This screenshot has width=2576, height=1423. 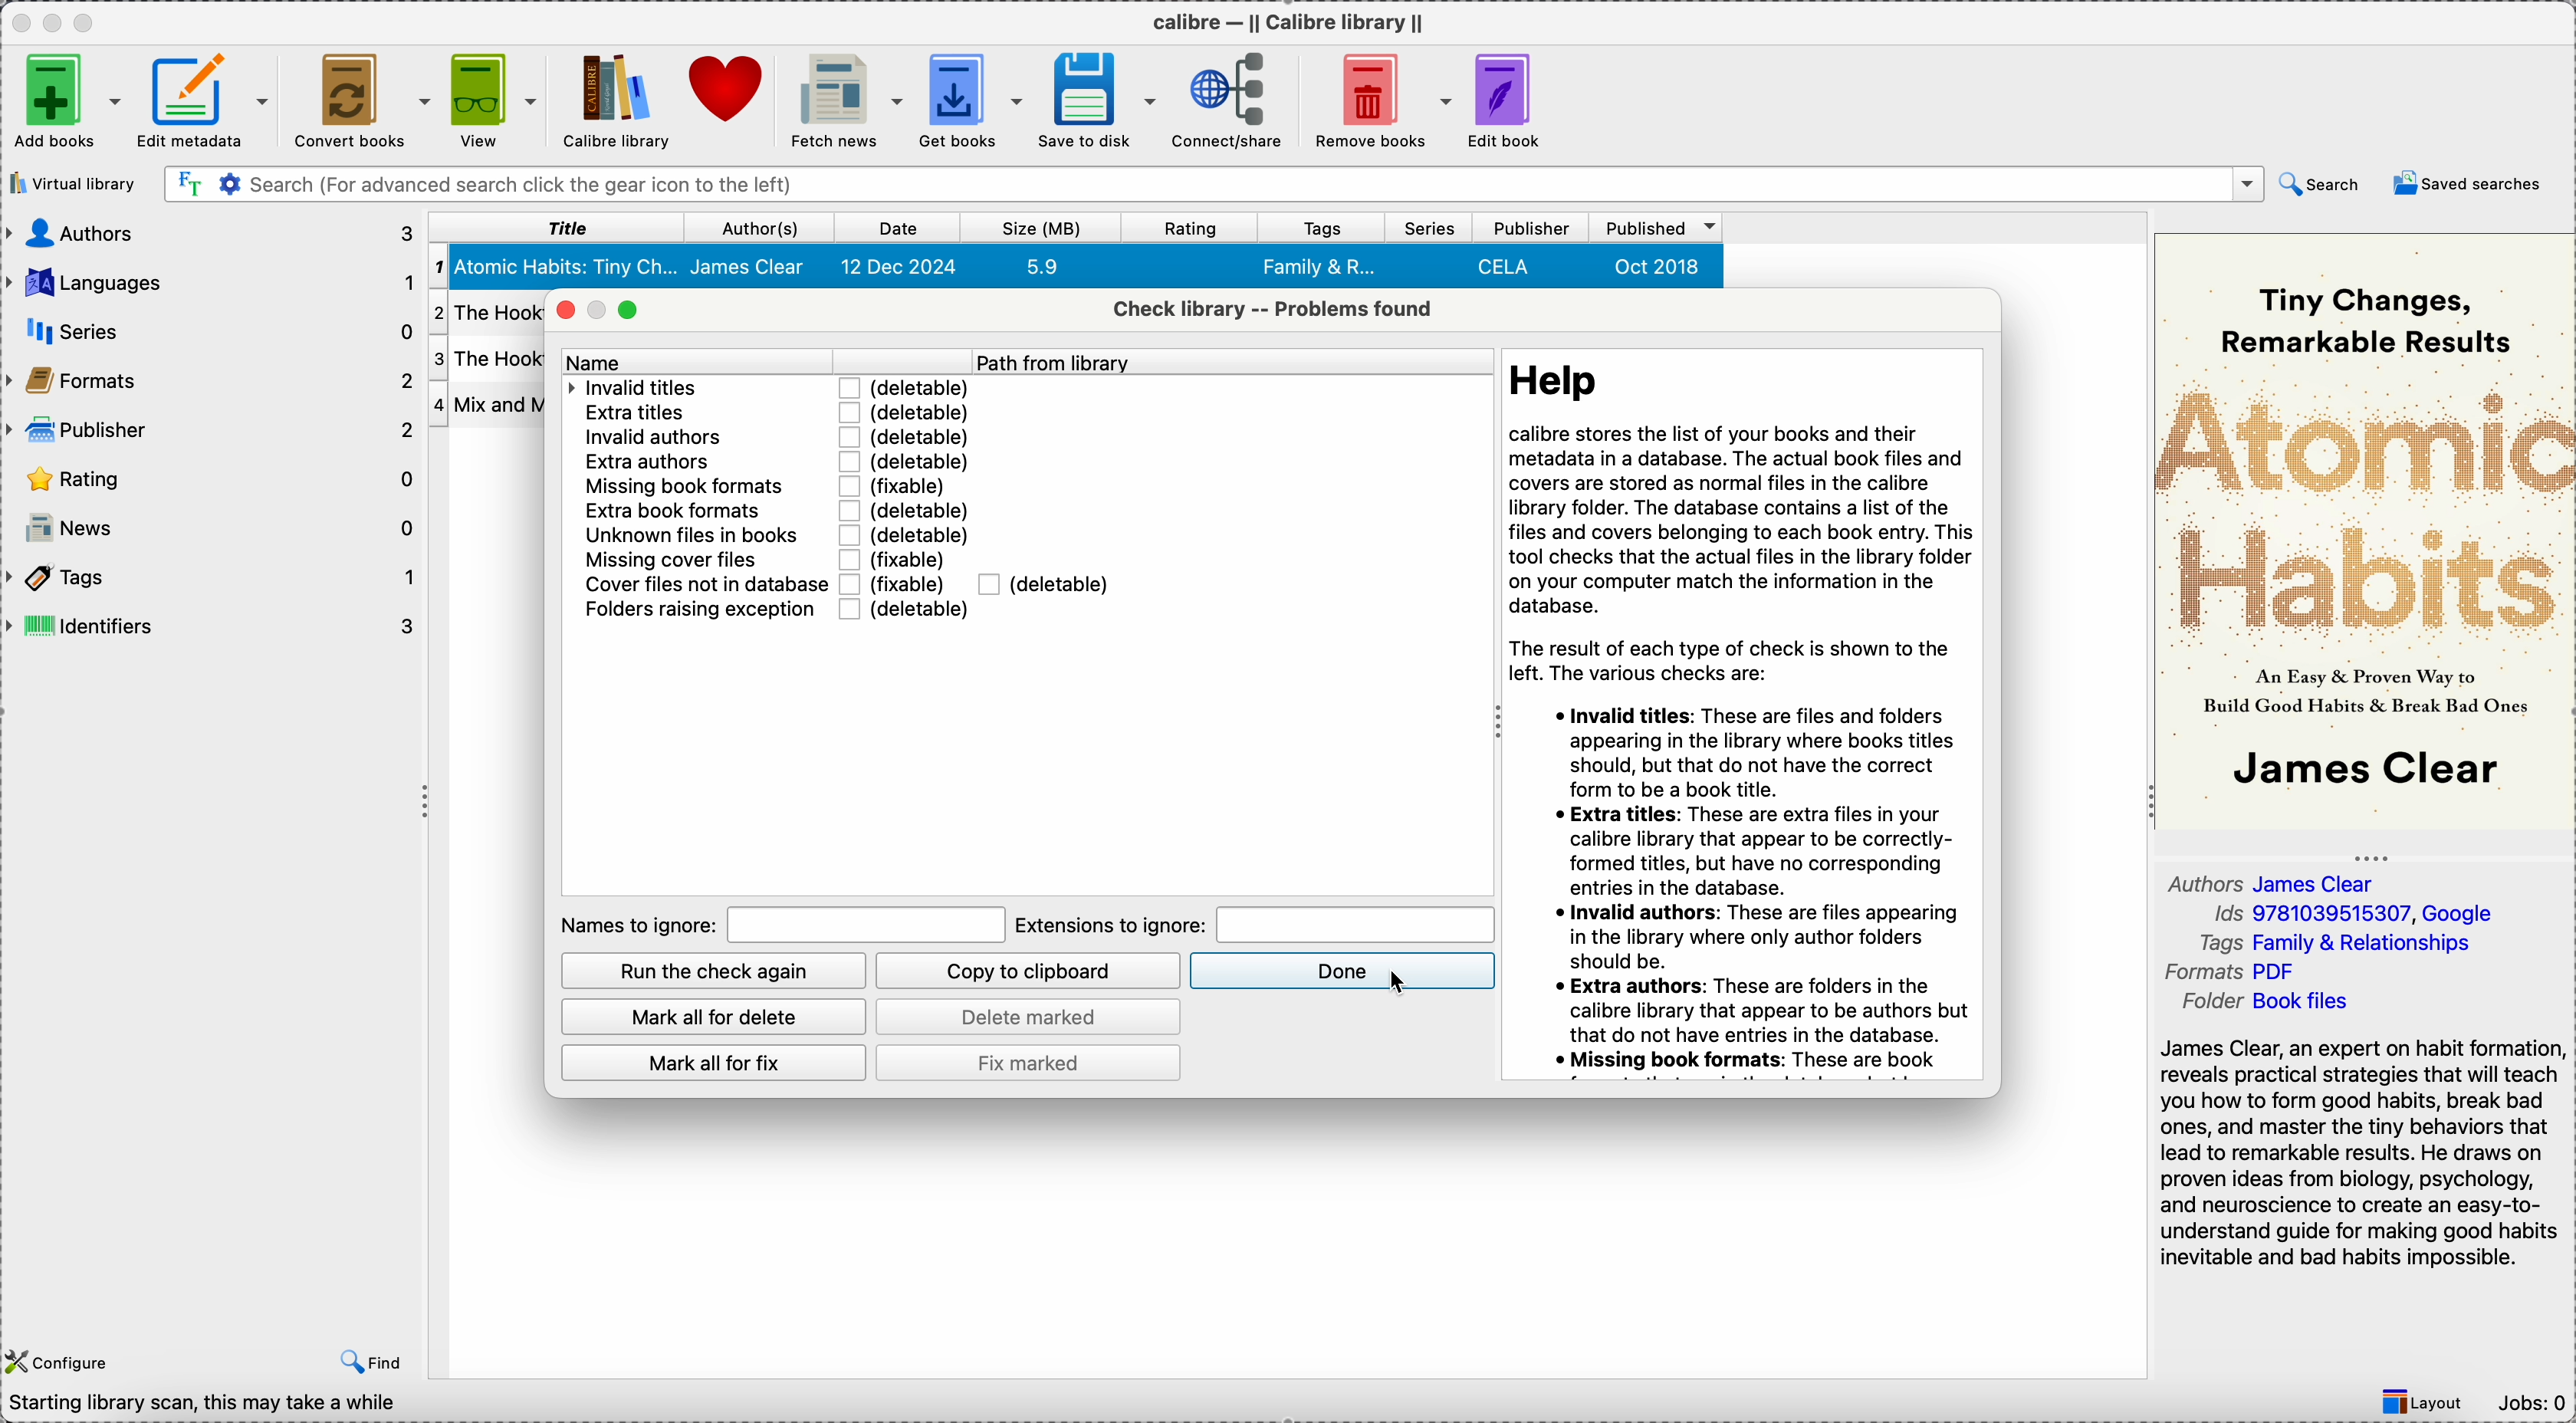 I want to click on publisher, so click(x=1533, y=228).